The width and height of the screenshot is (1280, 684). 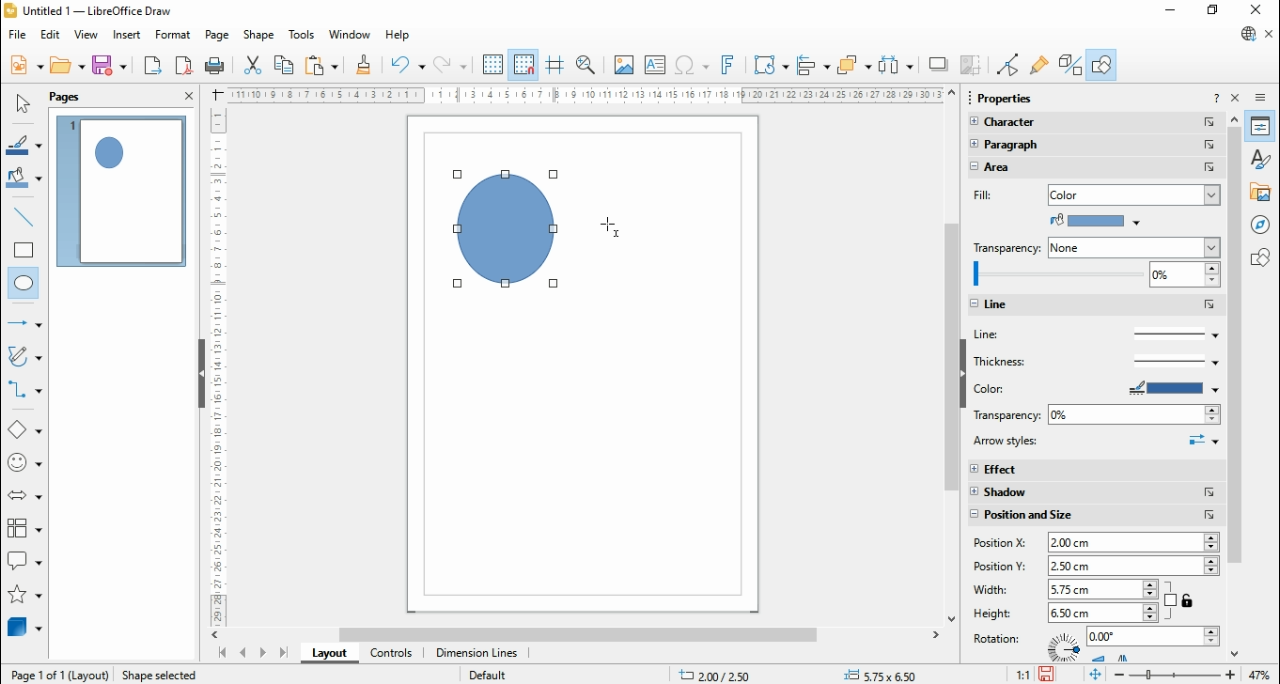 What do you see at coordinates (1262, 98) in the screenshot?
I see `sidebar deck settings` at bounding box center [1262, 98].